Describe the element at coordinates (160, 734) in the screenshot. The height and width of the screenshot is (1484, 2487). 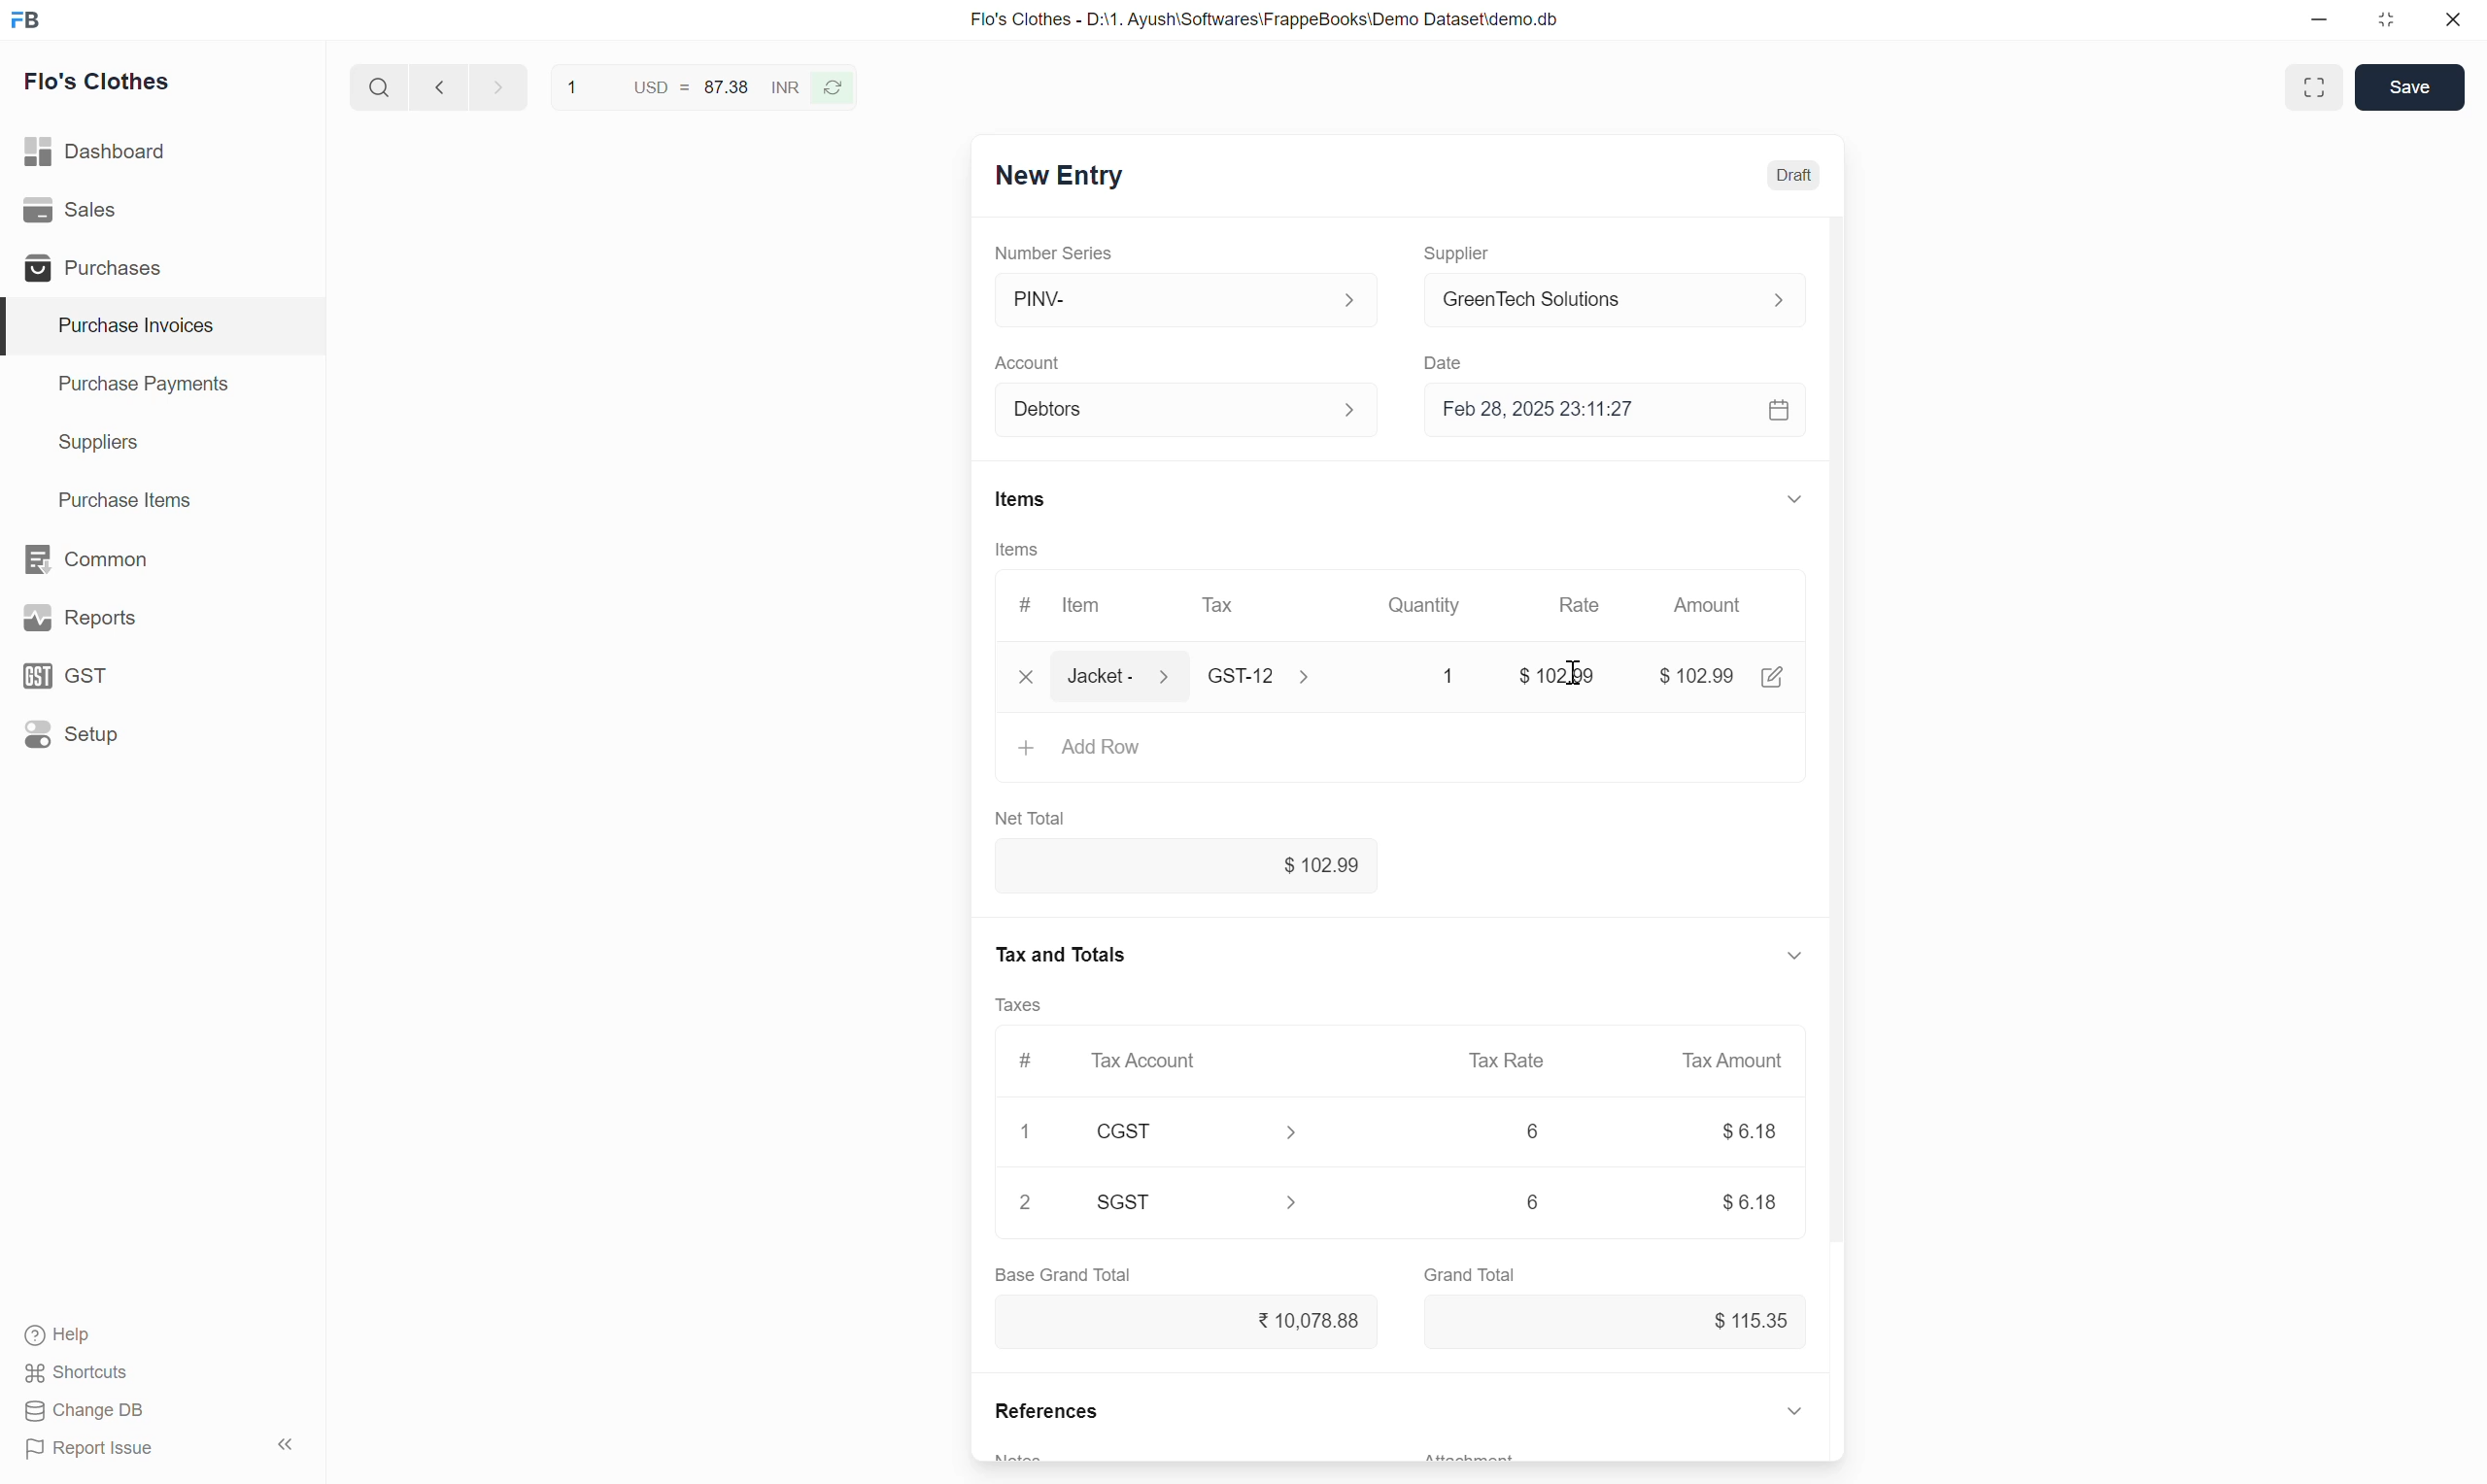
I see `Setup` at that location.